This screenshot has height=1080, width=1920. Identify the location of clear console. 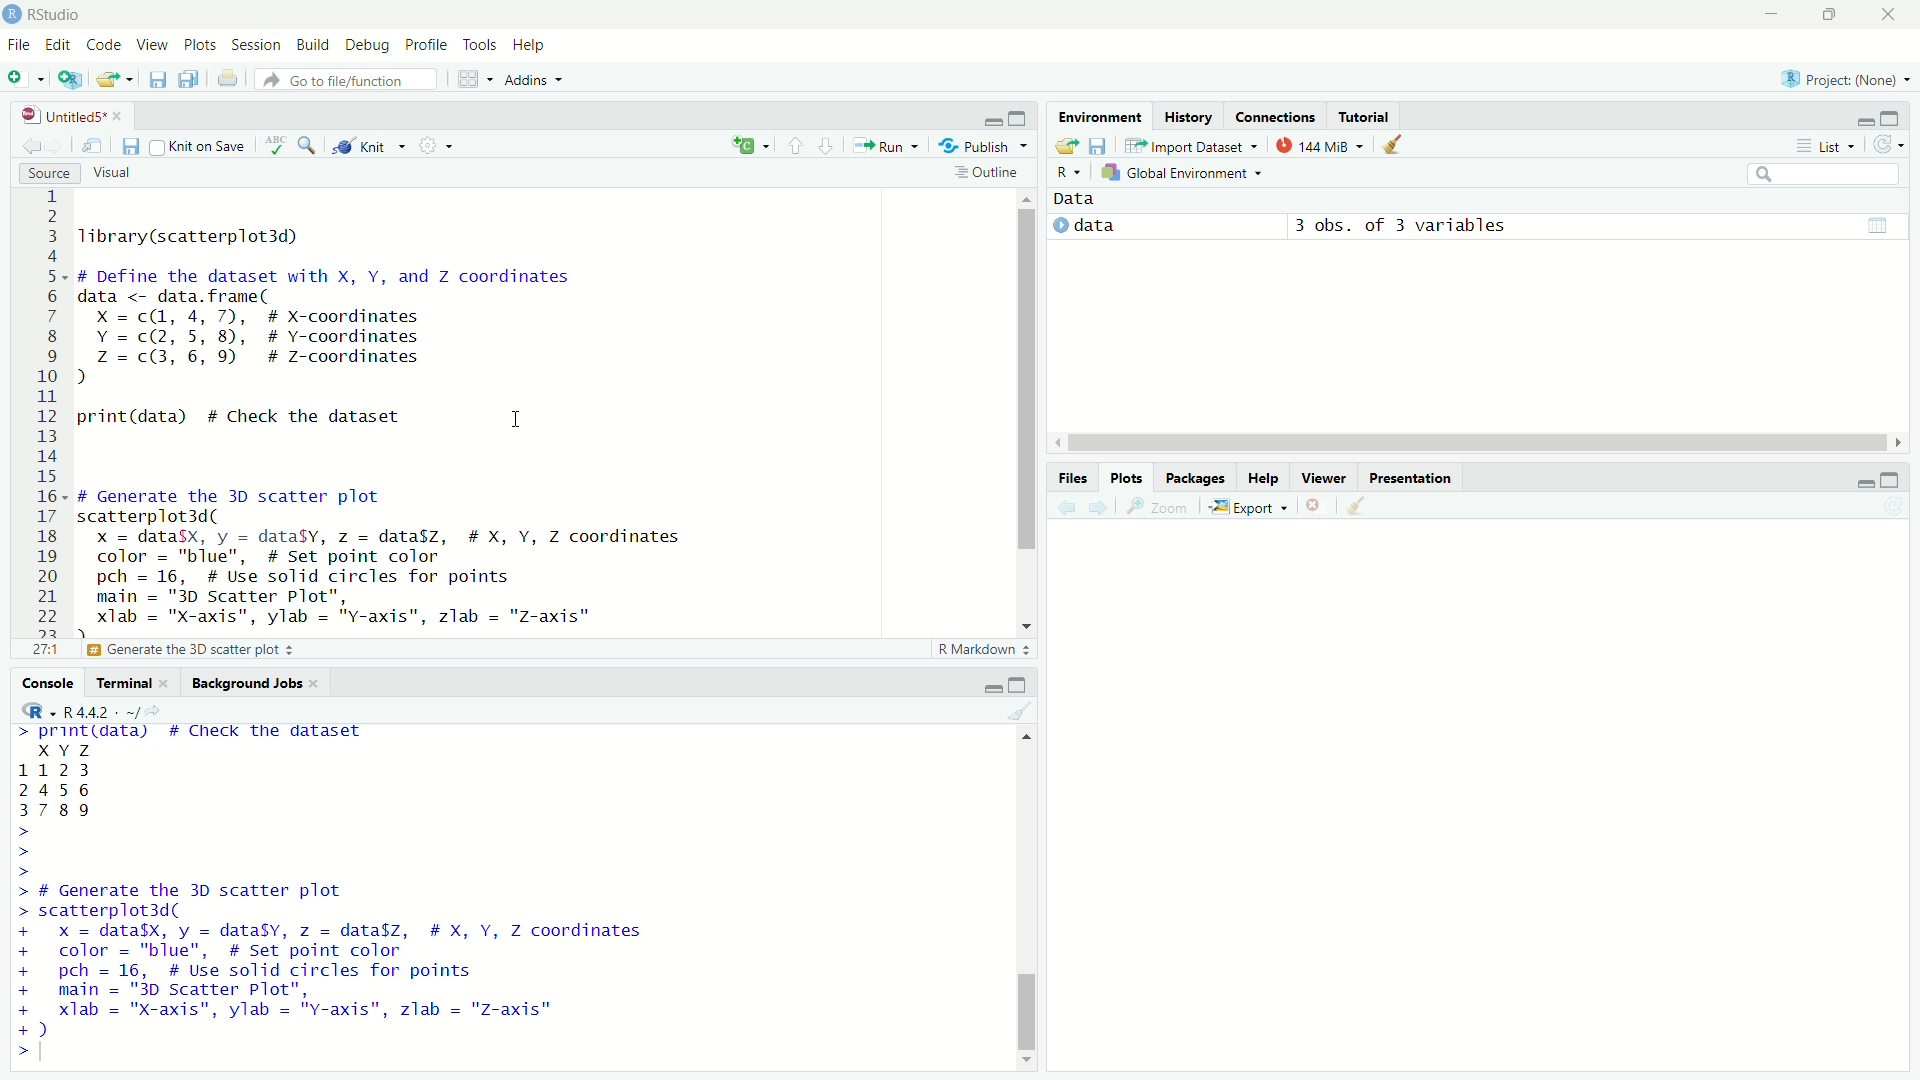
(1018, 714).